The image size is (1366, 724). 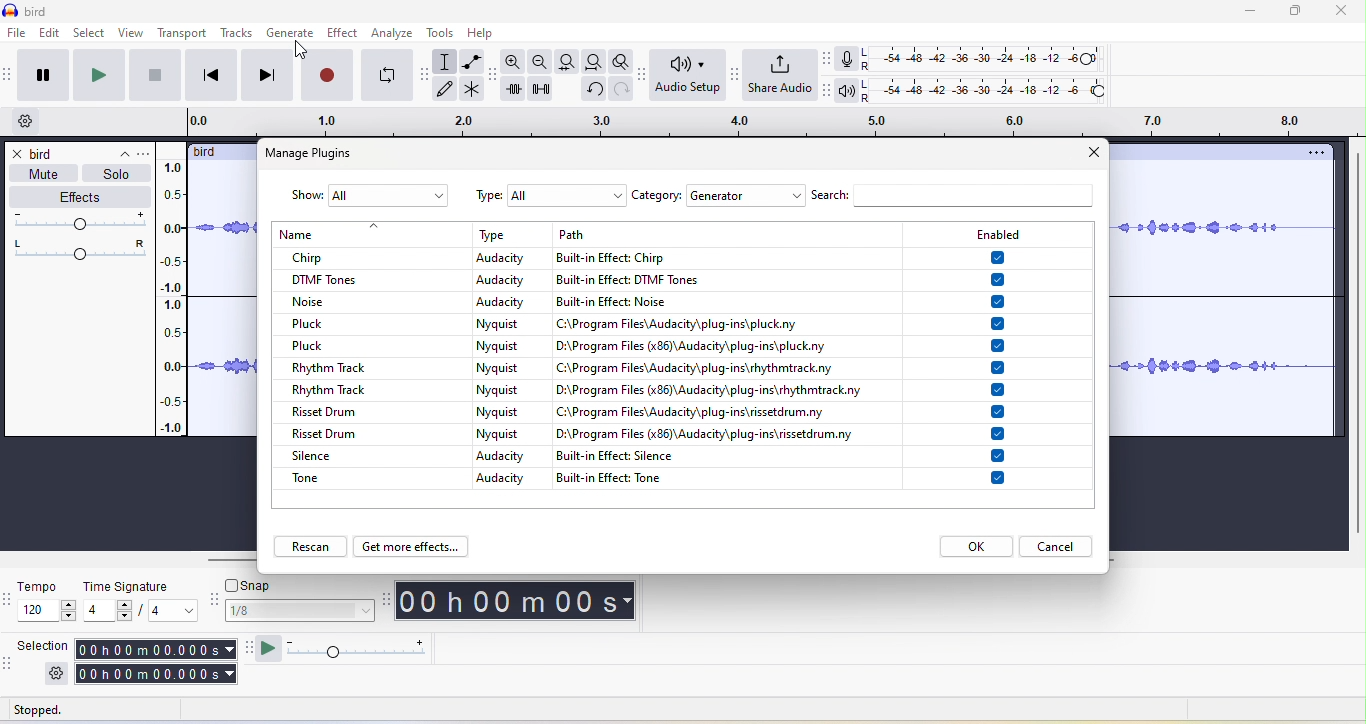 I want to click on click and drag to define a looping region, so click(x=768, y=124).